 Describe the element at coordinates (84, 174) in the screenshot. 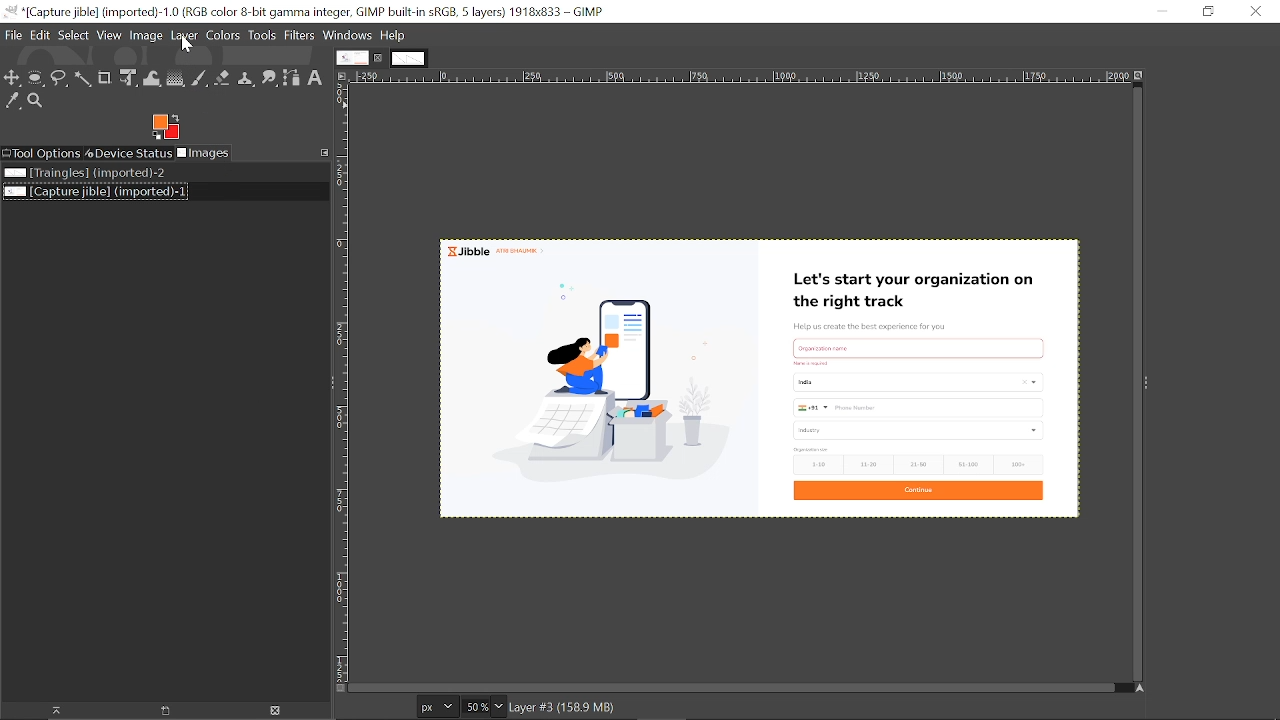

I see `Image file titled "Triangles"` at that location.